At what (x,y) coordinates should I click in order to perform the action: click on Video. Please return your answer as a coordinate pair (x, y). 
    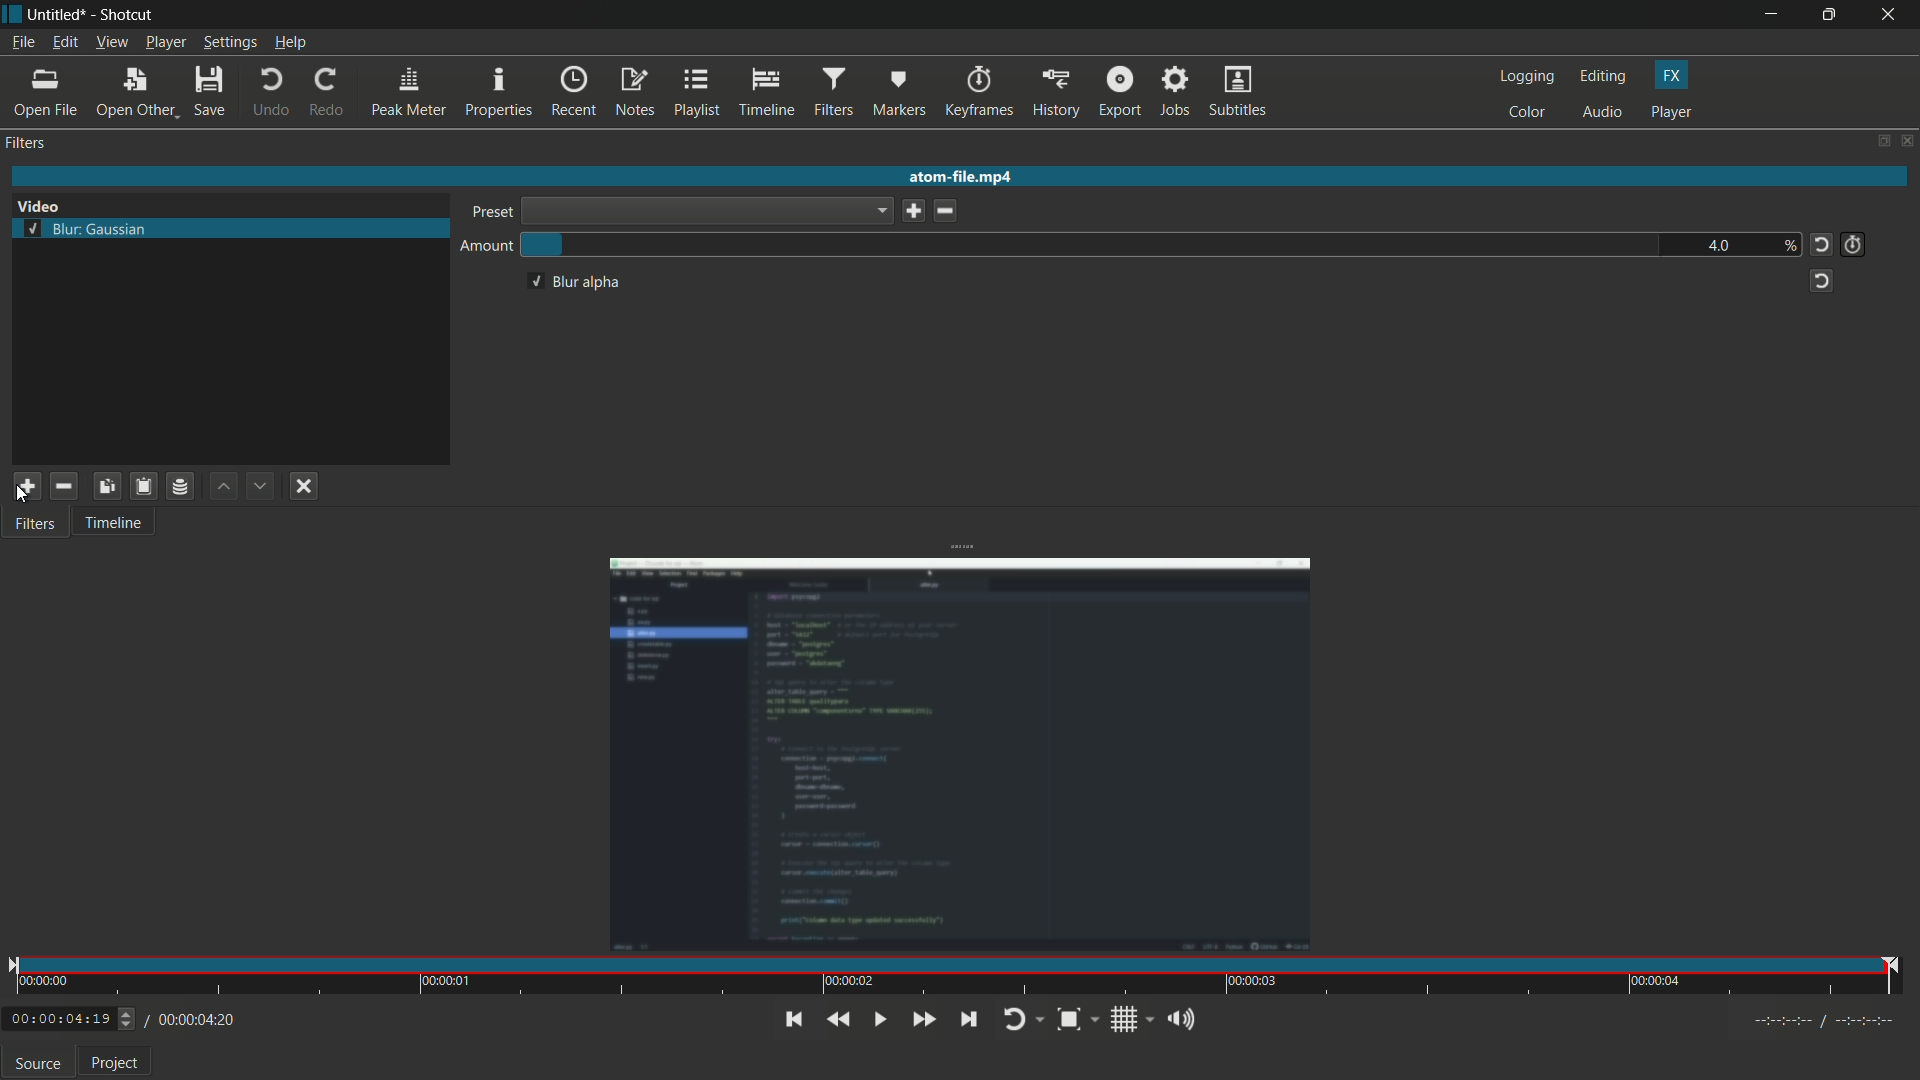
    Looking at the image, I should click on (48, 204).